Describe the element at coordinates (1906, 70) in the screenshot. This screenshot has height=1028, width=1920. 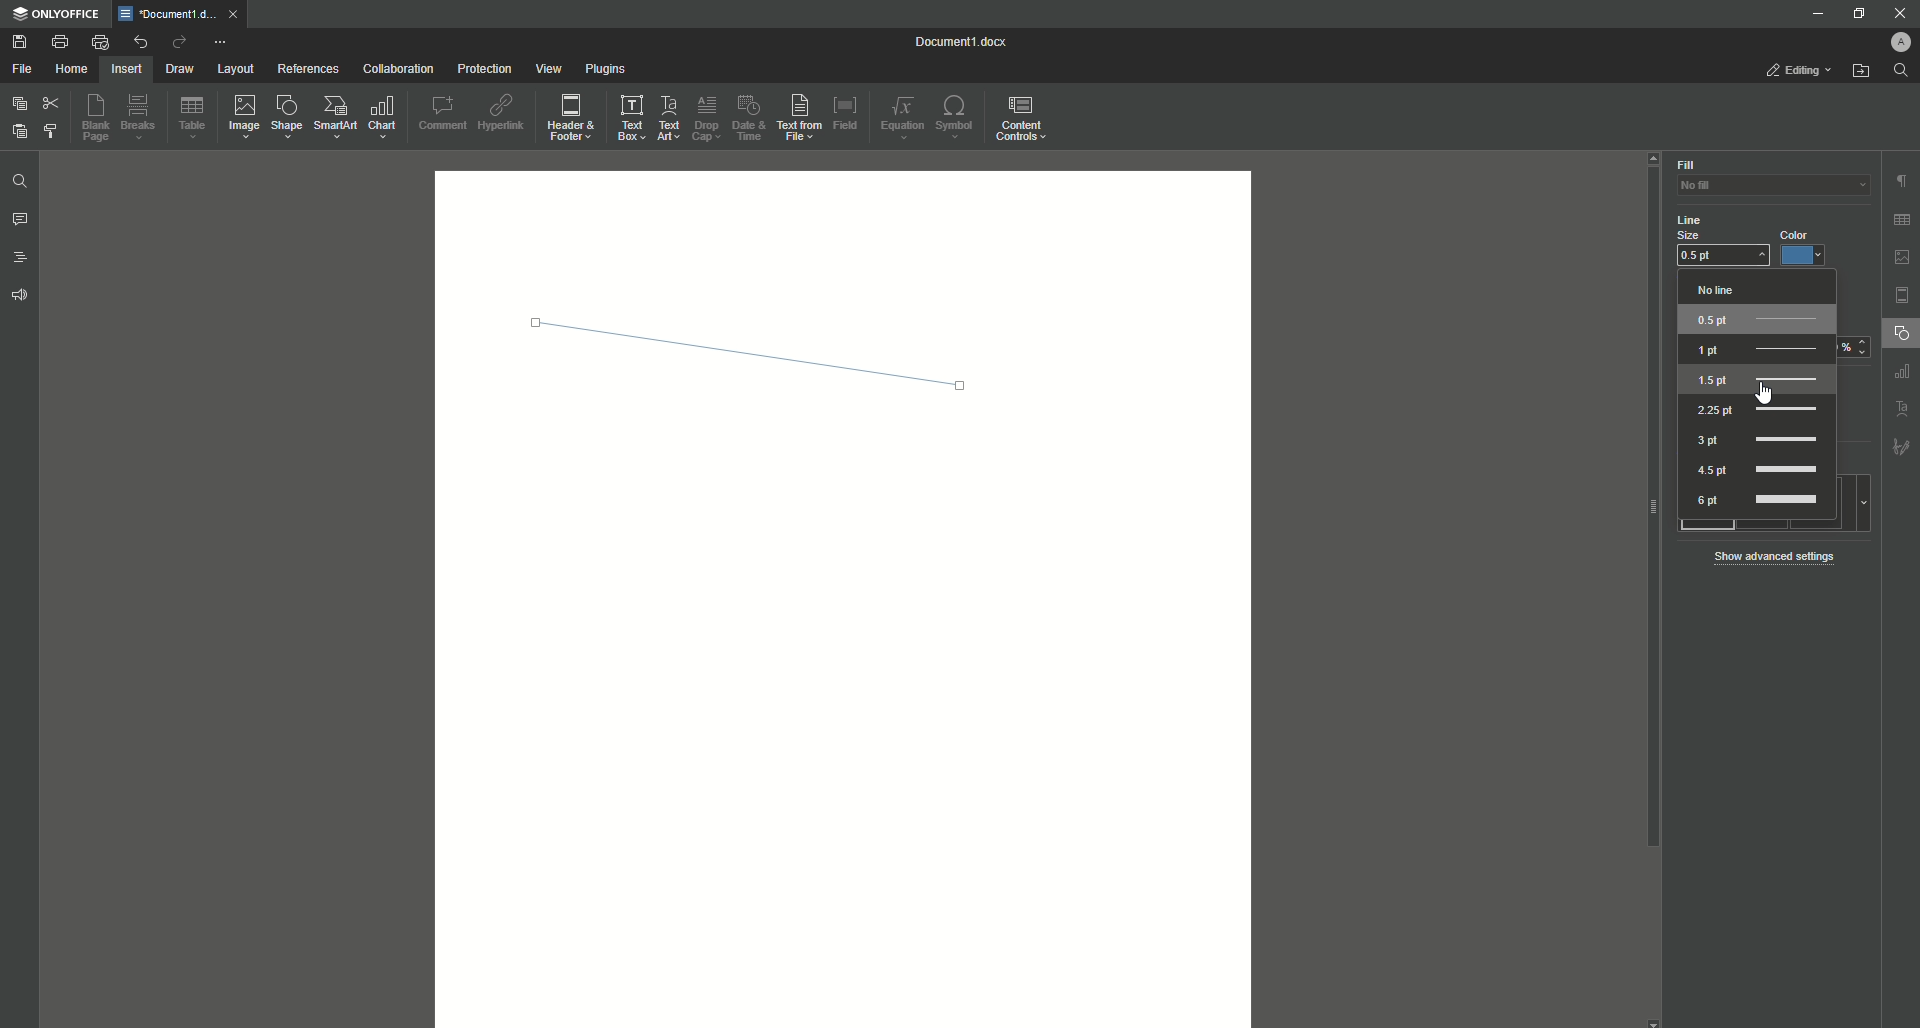
I see `Find` at that location.